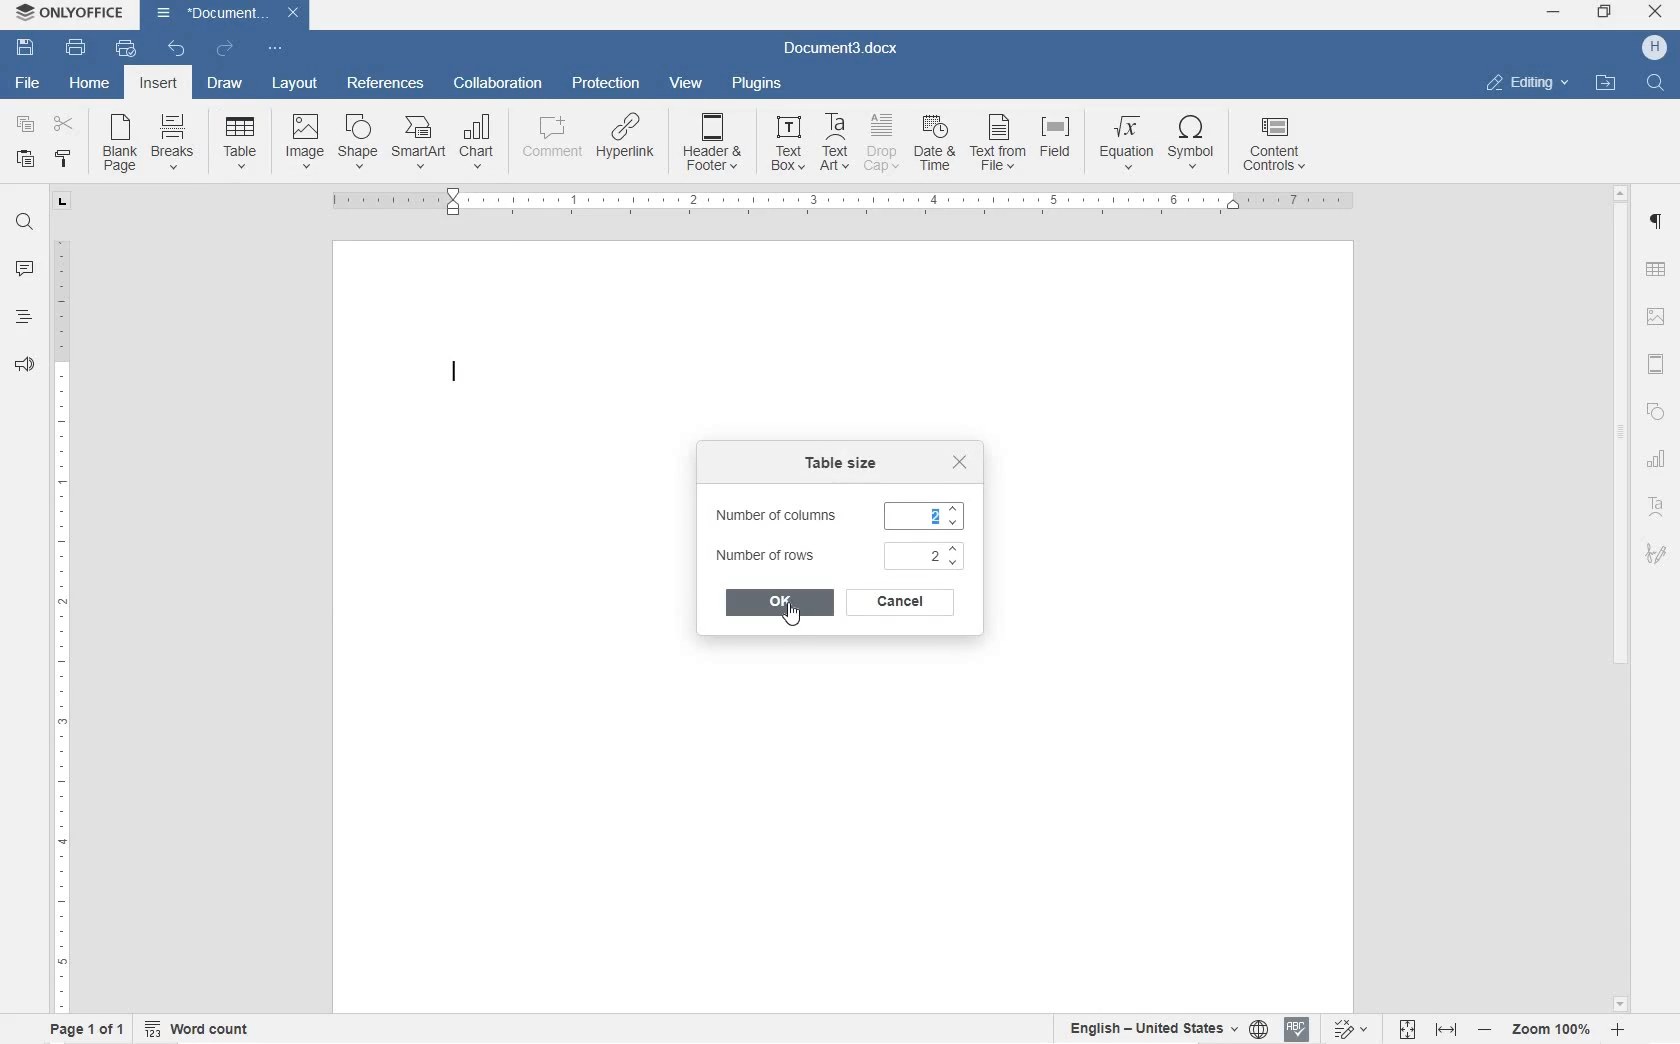 Image resolution: width=1680 pixels, height=1044 pixels. Describe the element at coordinates (23, 225) in the screenshot. I see `FIND` at that location.